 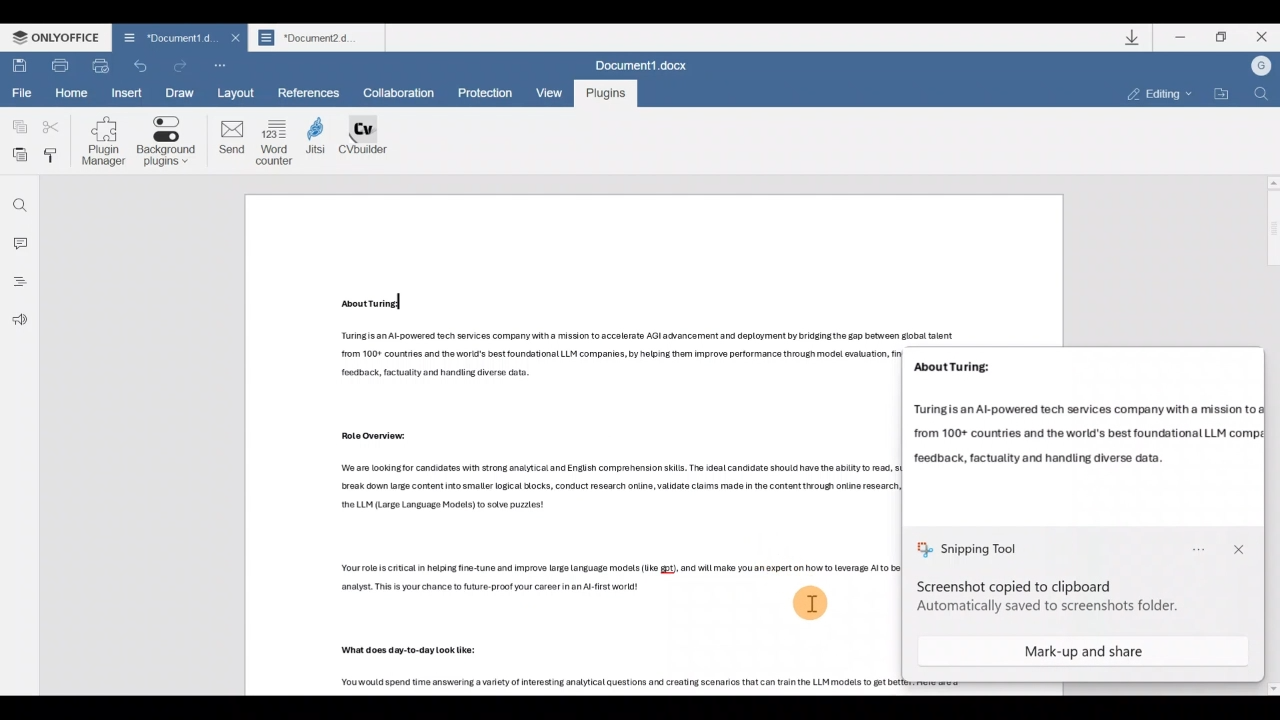 What do you see at coordinates (1085, 516) in the screenshot?
I see `Snapshotted section` at bounding box center [1085, 516].